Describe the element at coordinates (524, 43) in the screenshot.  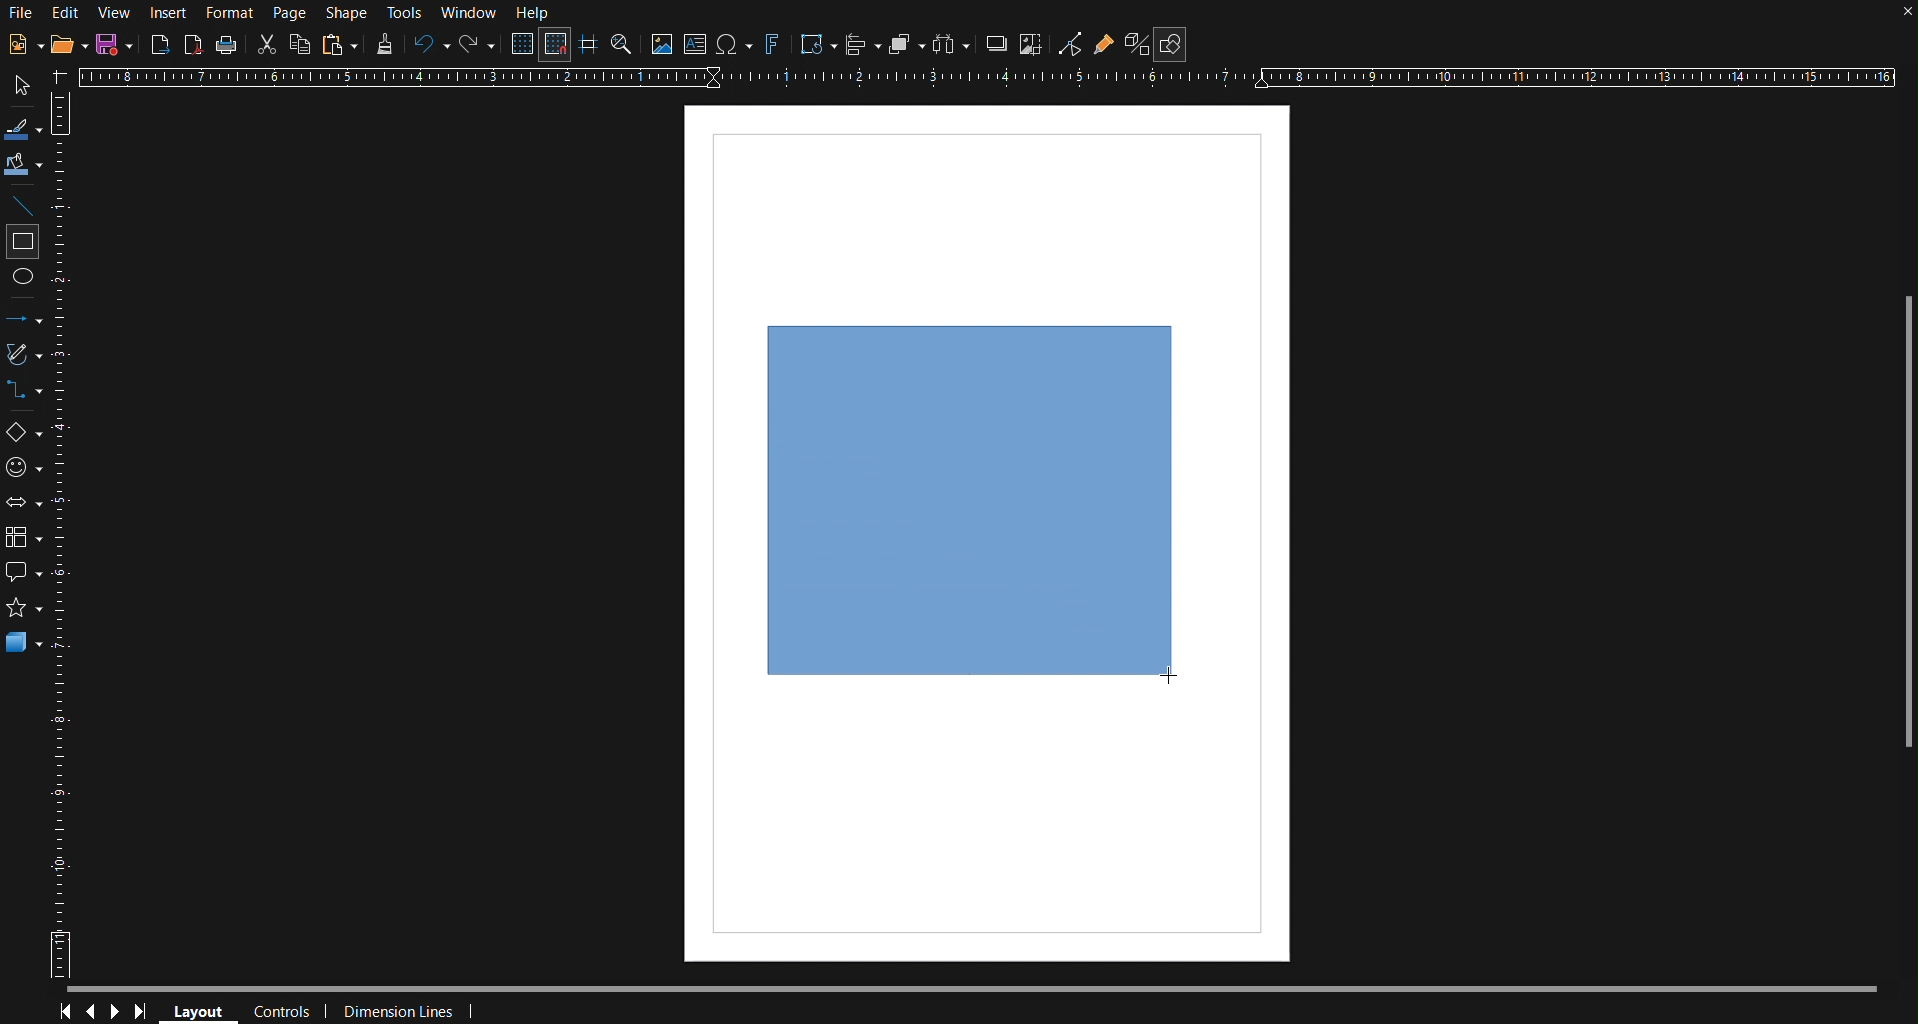
I see `Display Grid` at that location.